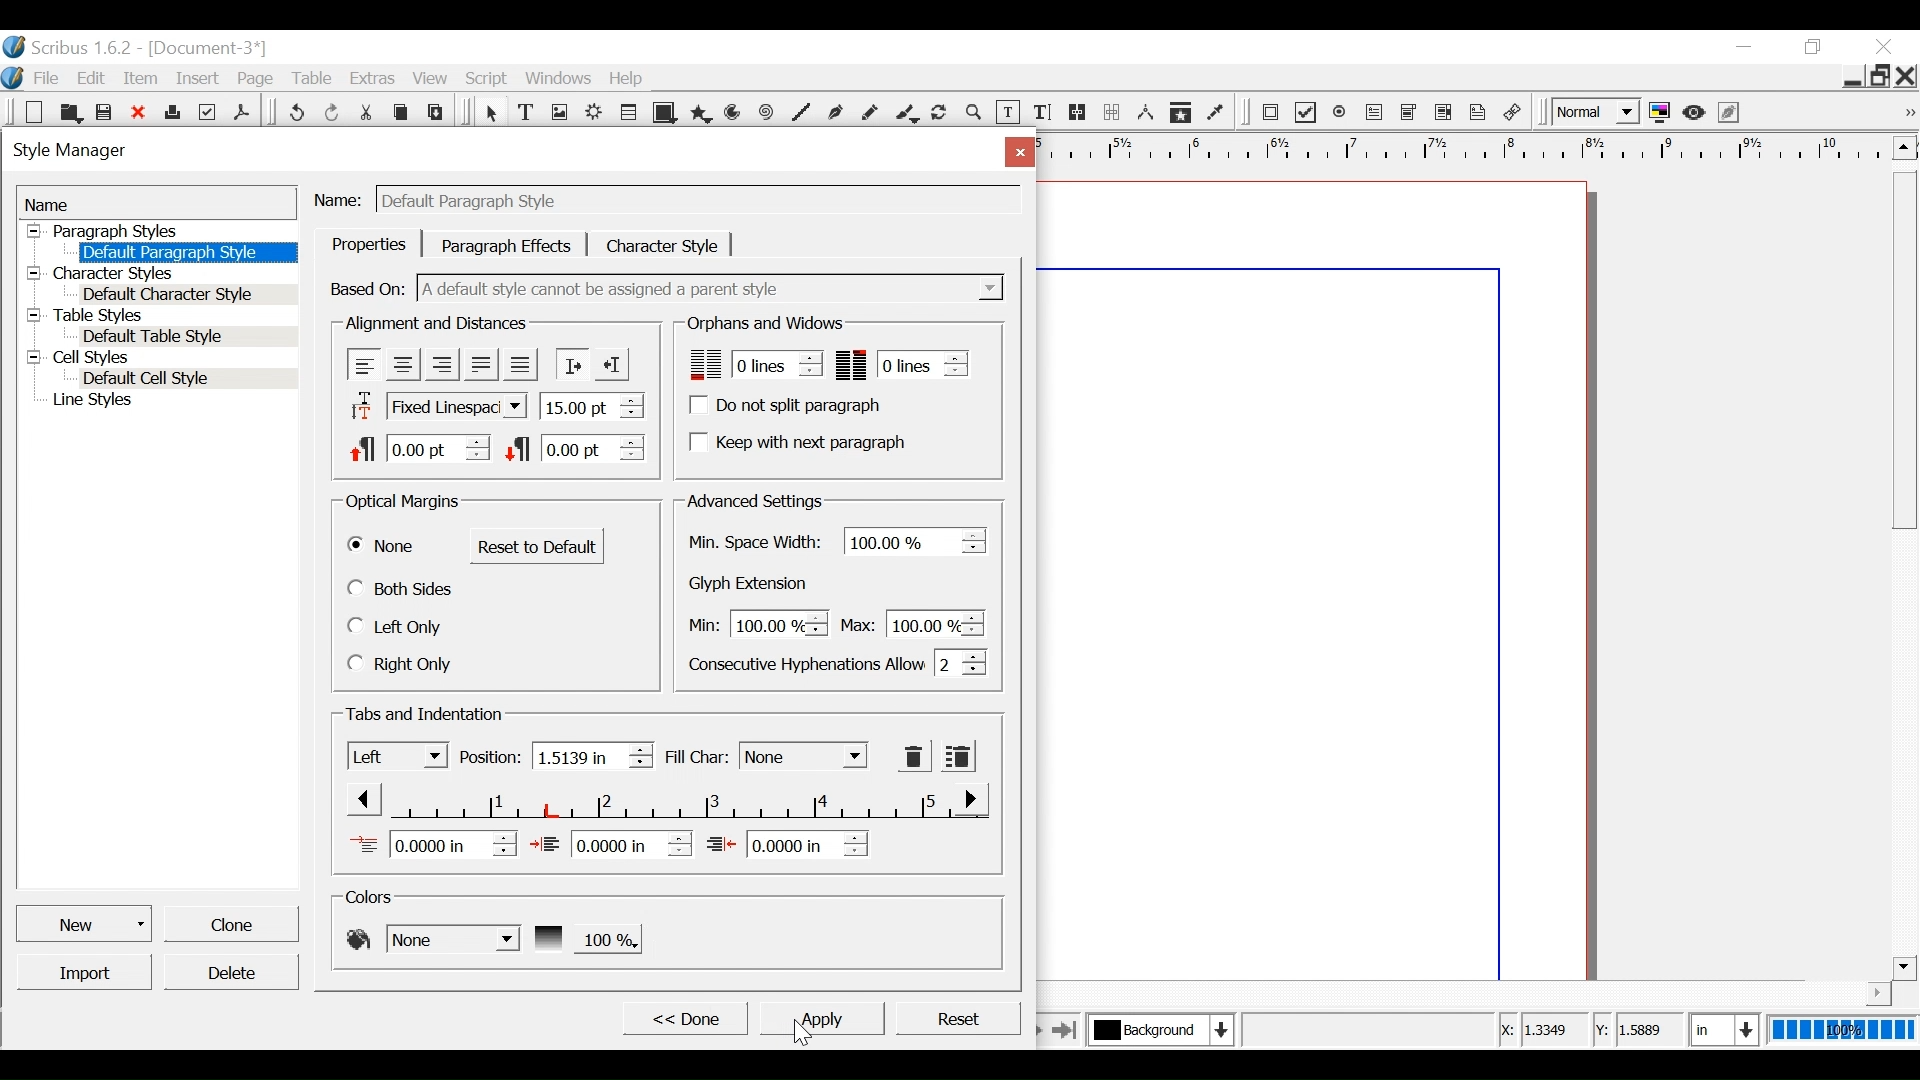 Image resolution: width=1920 pixels, height=1080 pixels. What do you see at coordinates (296, 110) in the screenshot?
I see `undo` at bounding box center [296, 110].